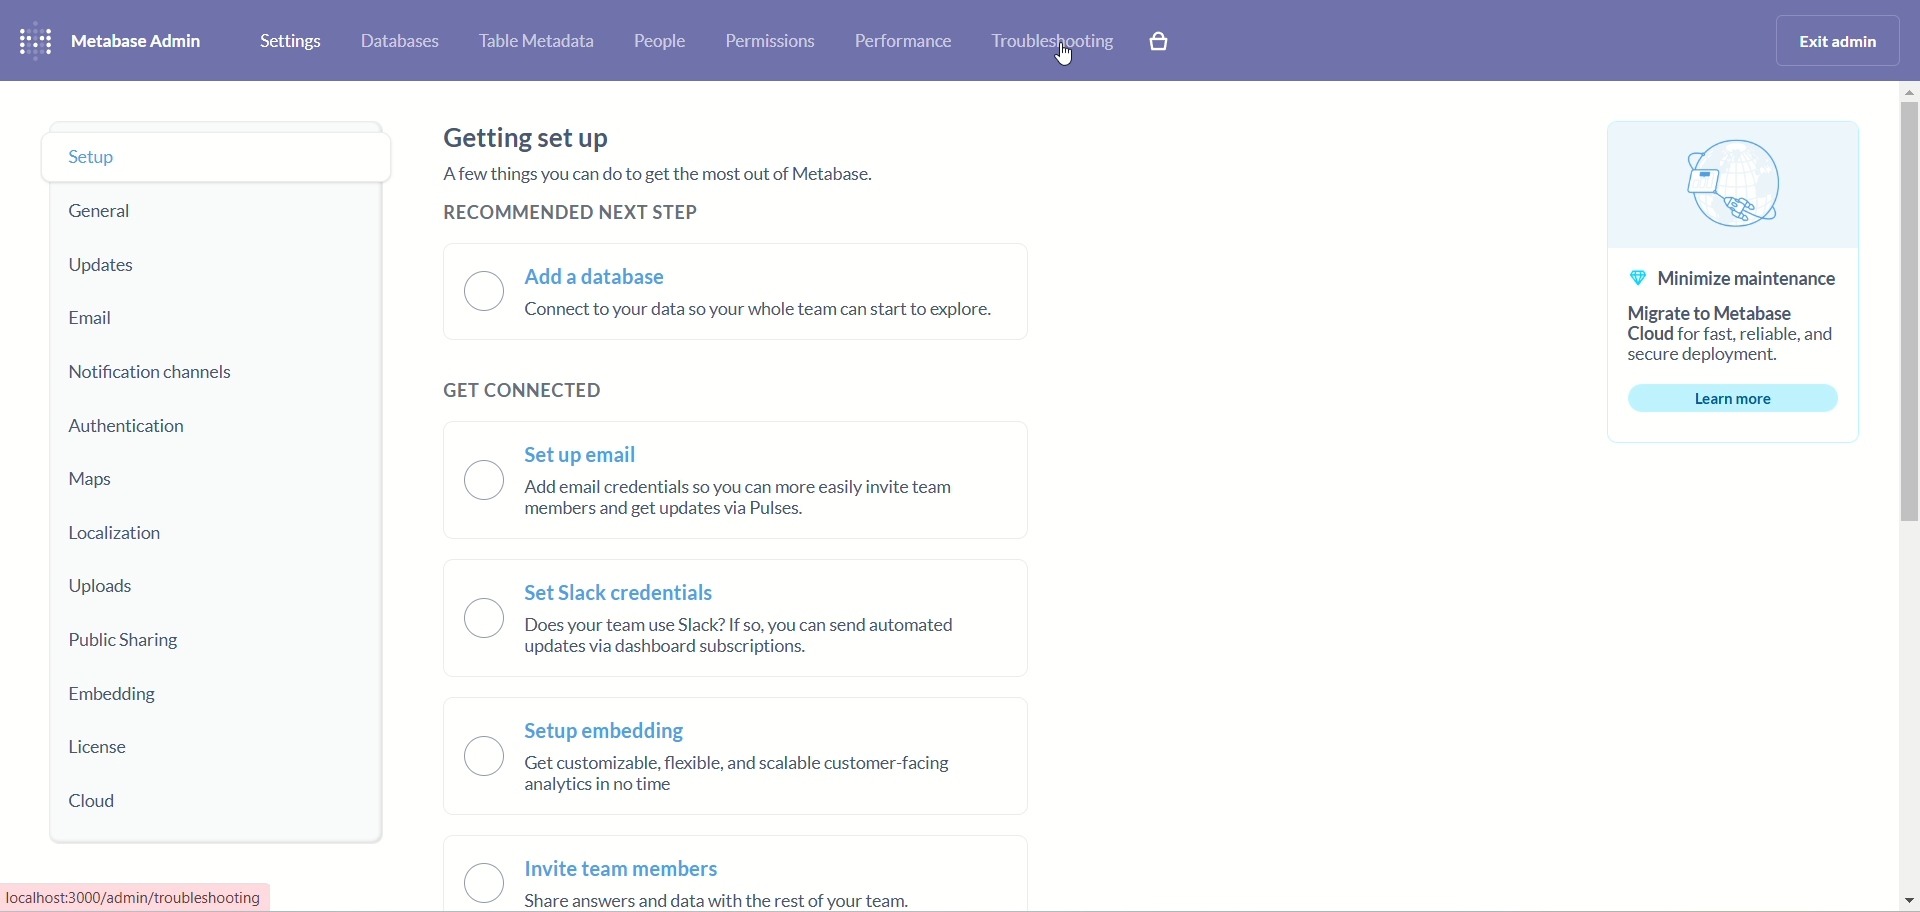 The width and height of the screenshot is (1920, 912). I want to click on add a database, so click(769, 294).